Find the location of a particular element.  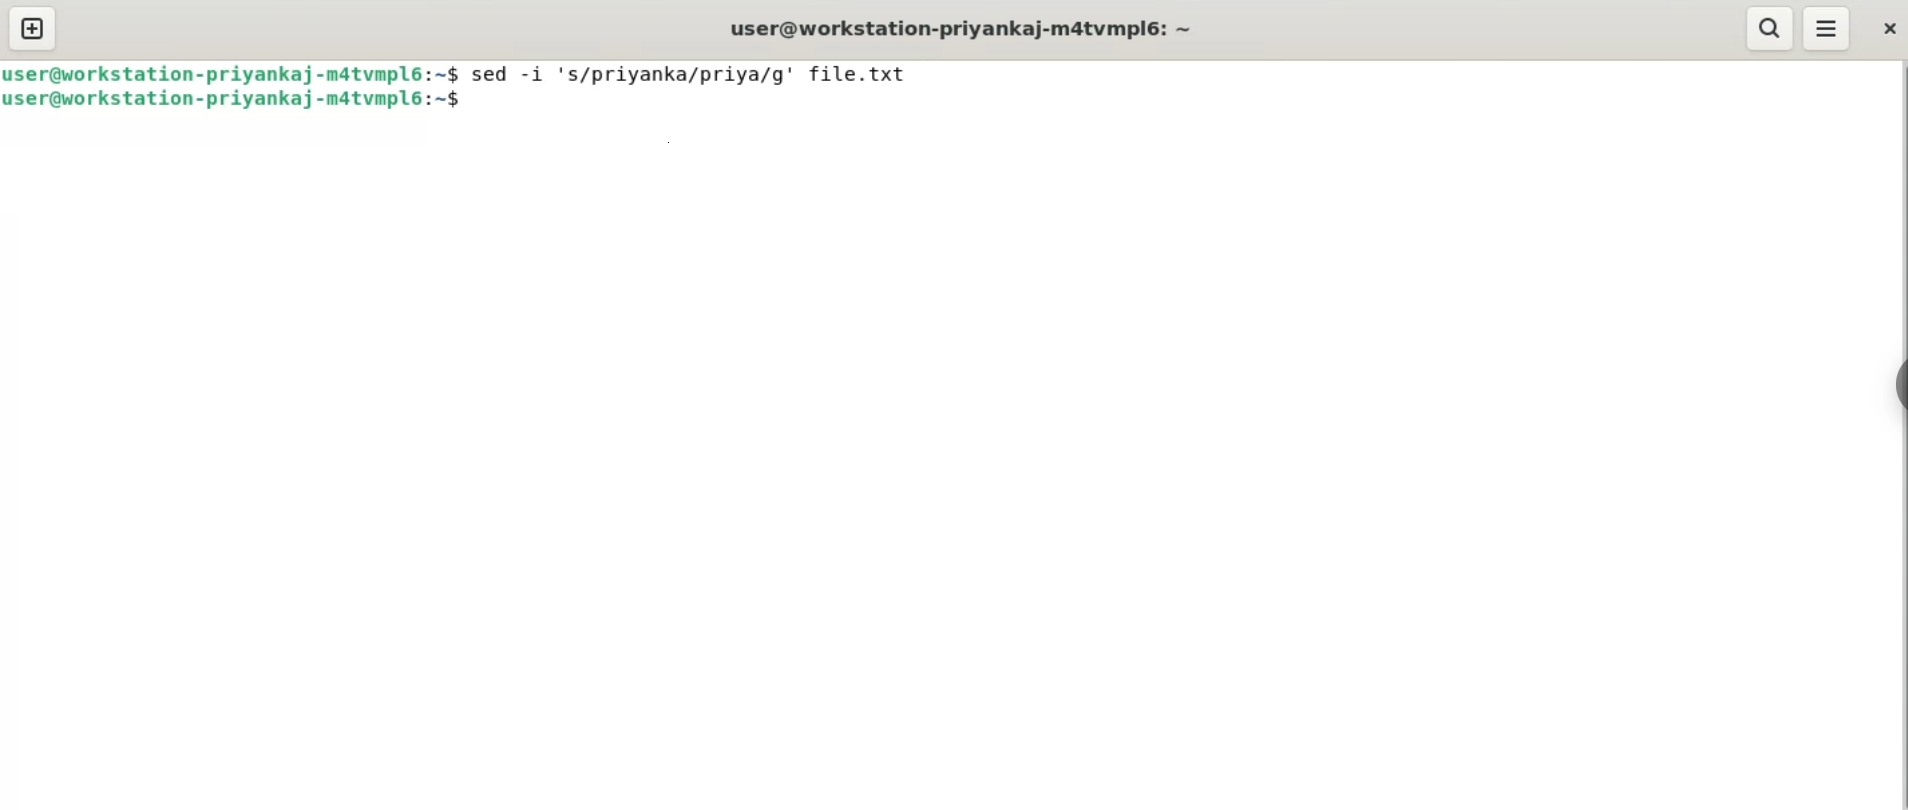

sidebar is located at coordinates (1898, 386).